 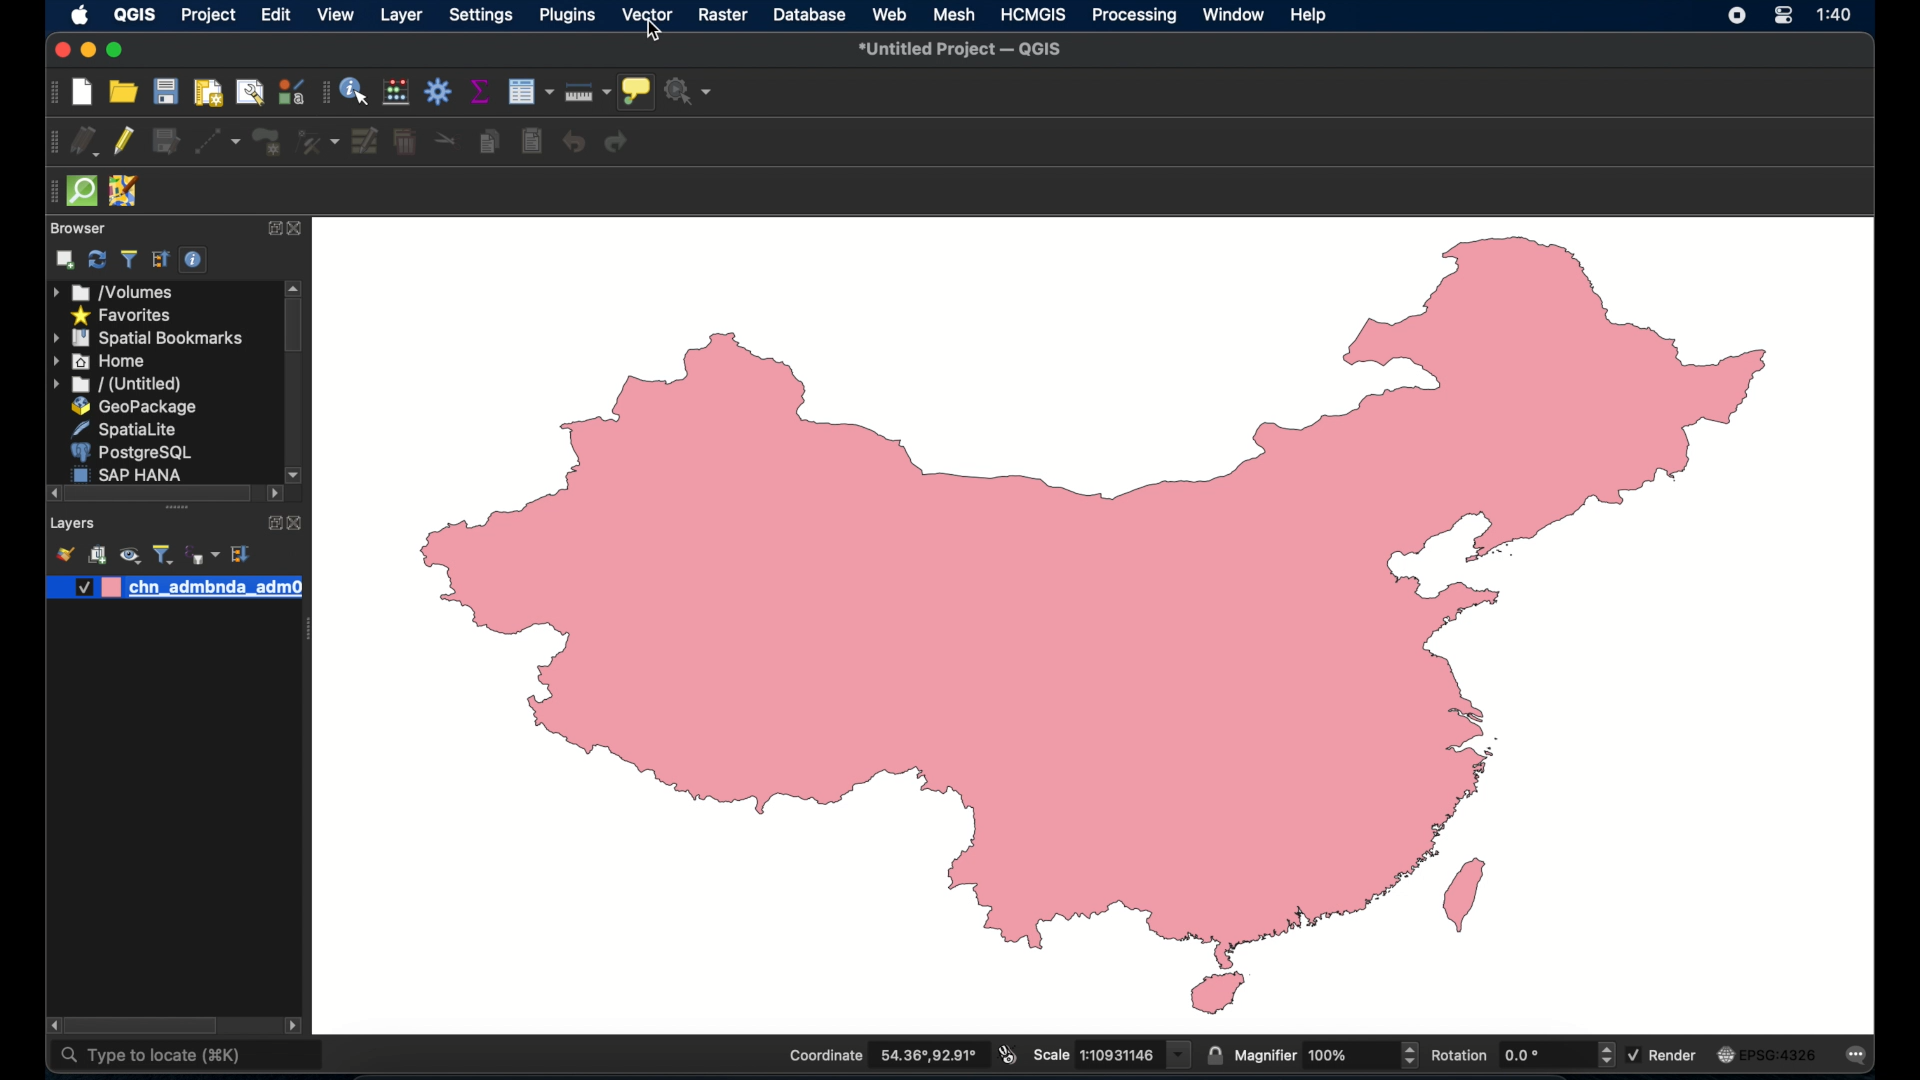 I want to click on untitled menu, so click(x=117, y=385).